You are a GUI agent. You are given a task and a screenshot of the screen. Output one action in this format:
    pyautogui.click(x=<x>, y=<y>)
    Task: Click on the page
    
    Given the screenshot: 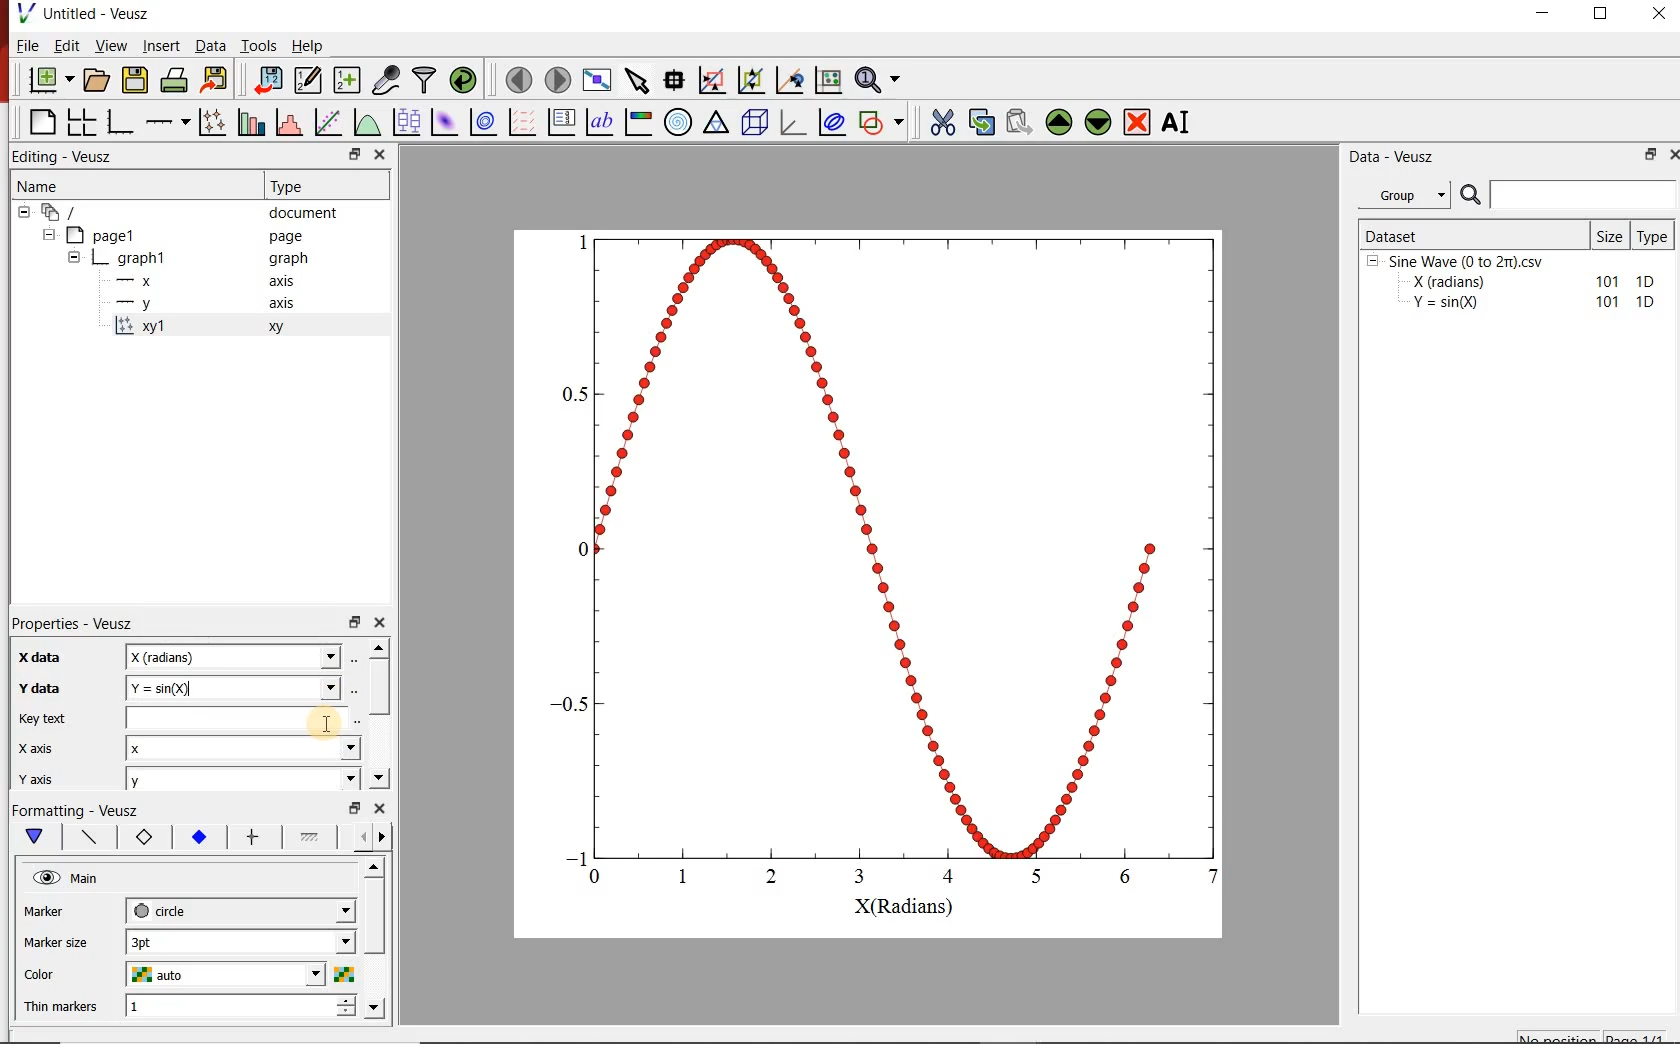 What is the action you would take?
    pyautogui.click(x=286, y=237)
    